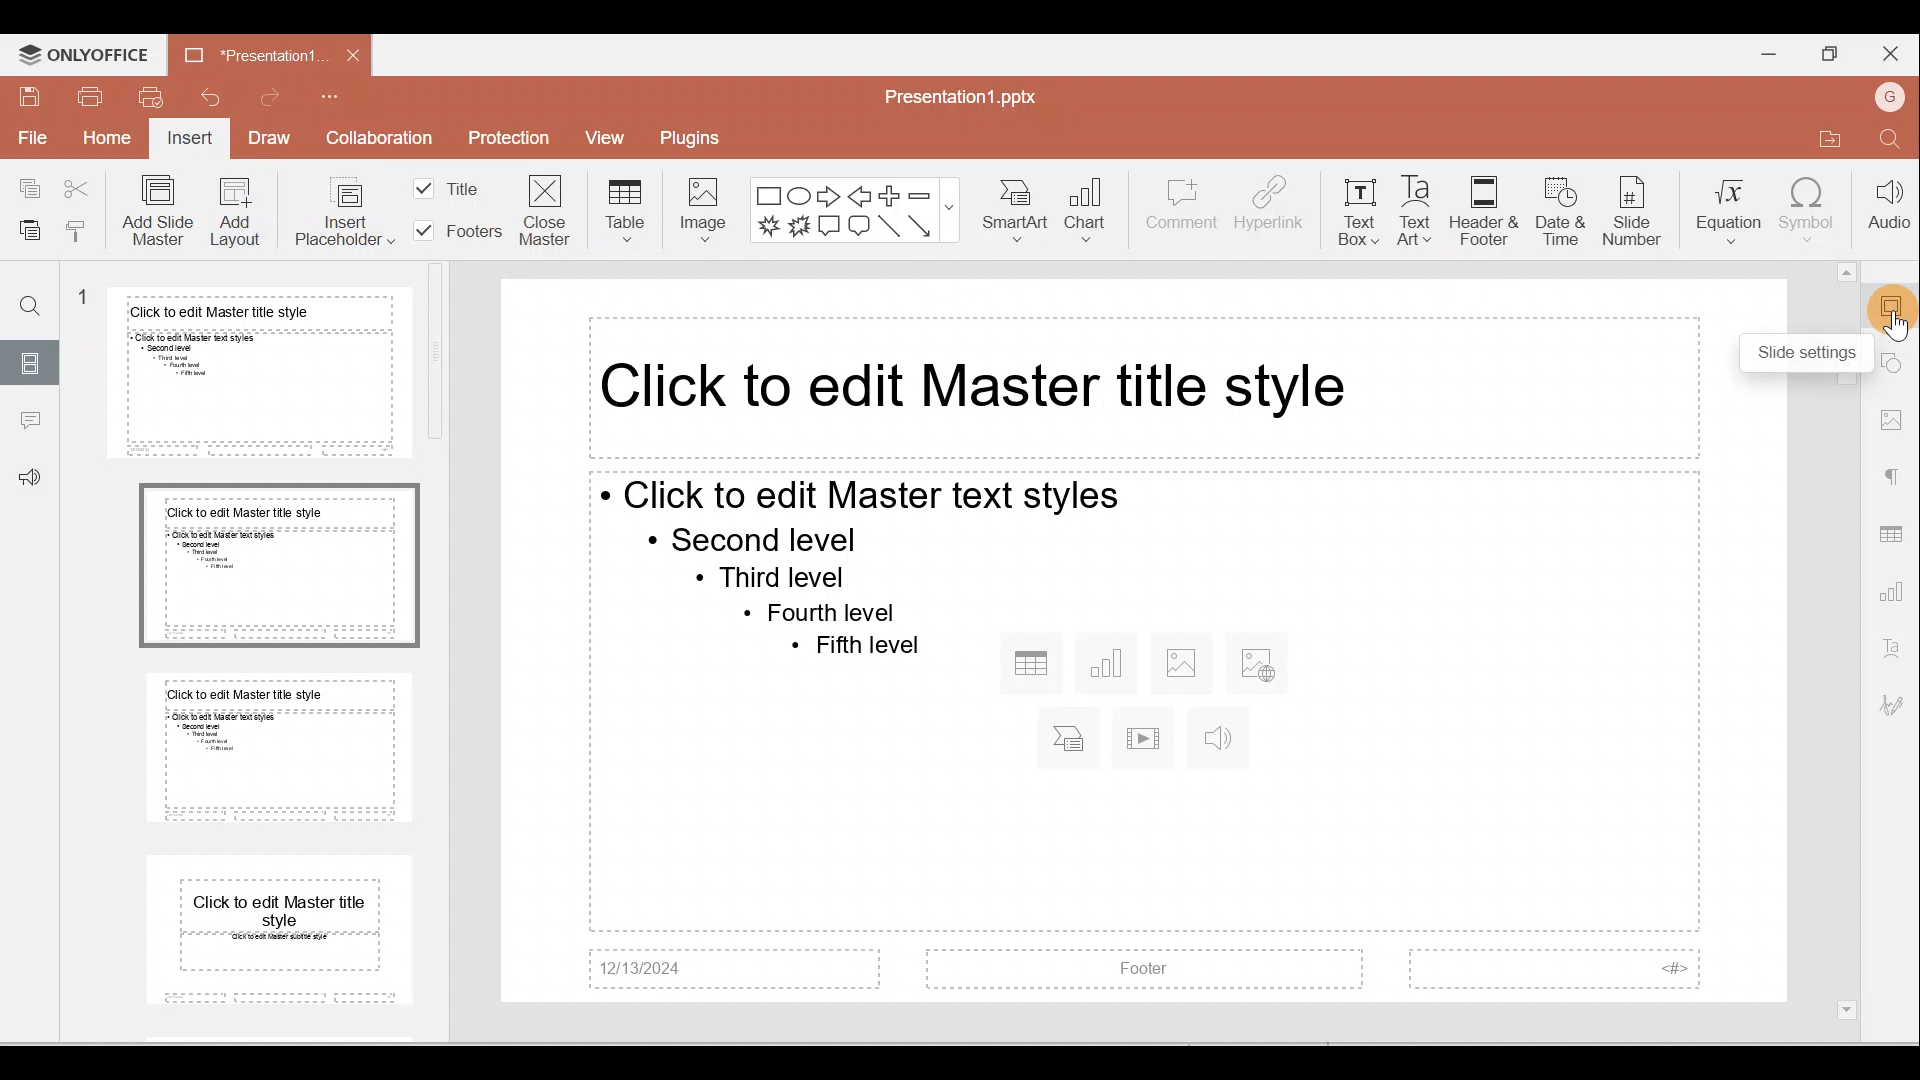  Describe the element at coordinates (799, 194) in the screenshot. I see `Ellipse` at that location.